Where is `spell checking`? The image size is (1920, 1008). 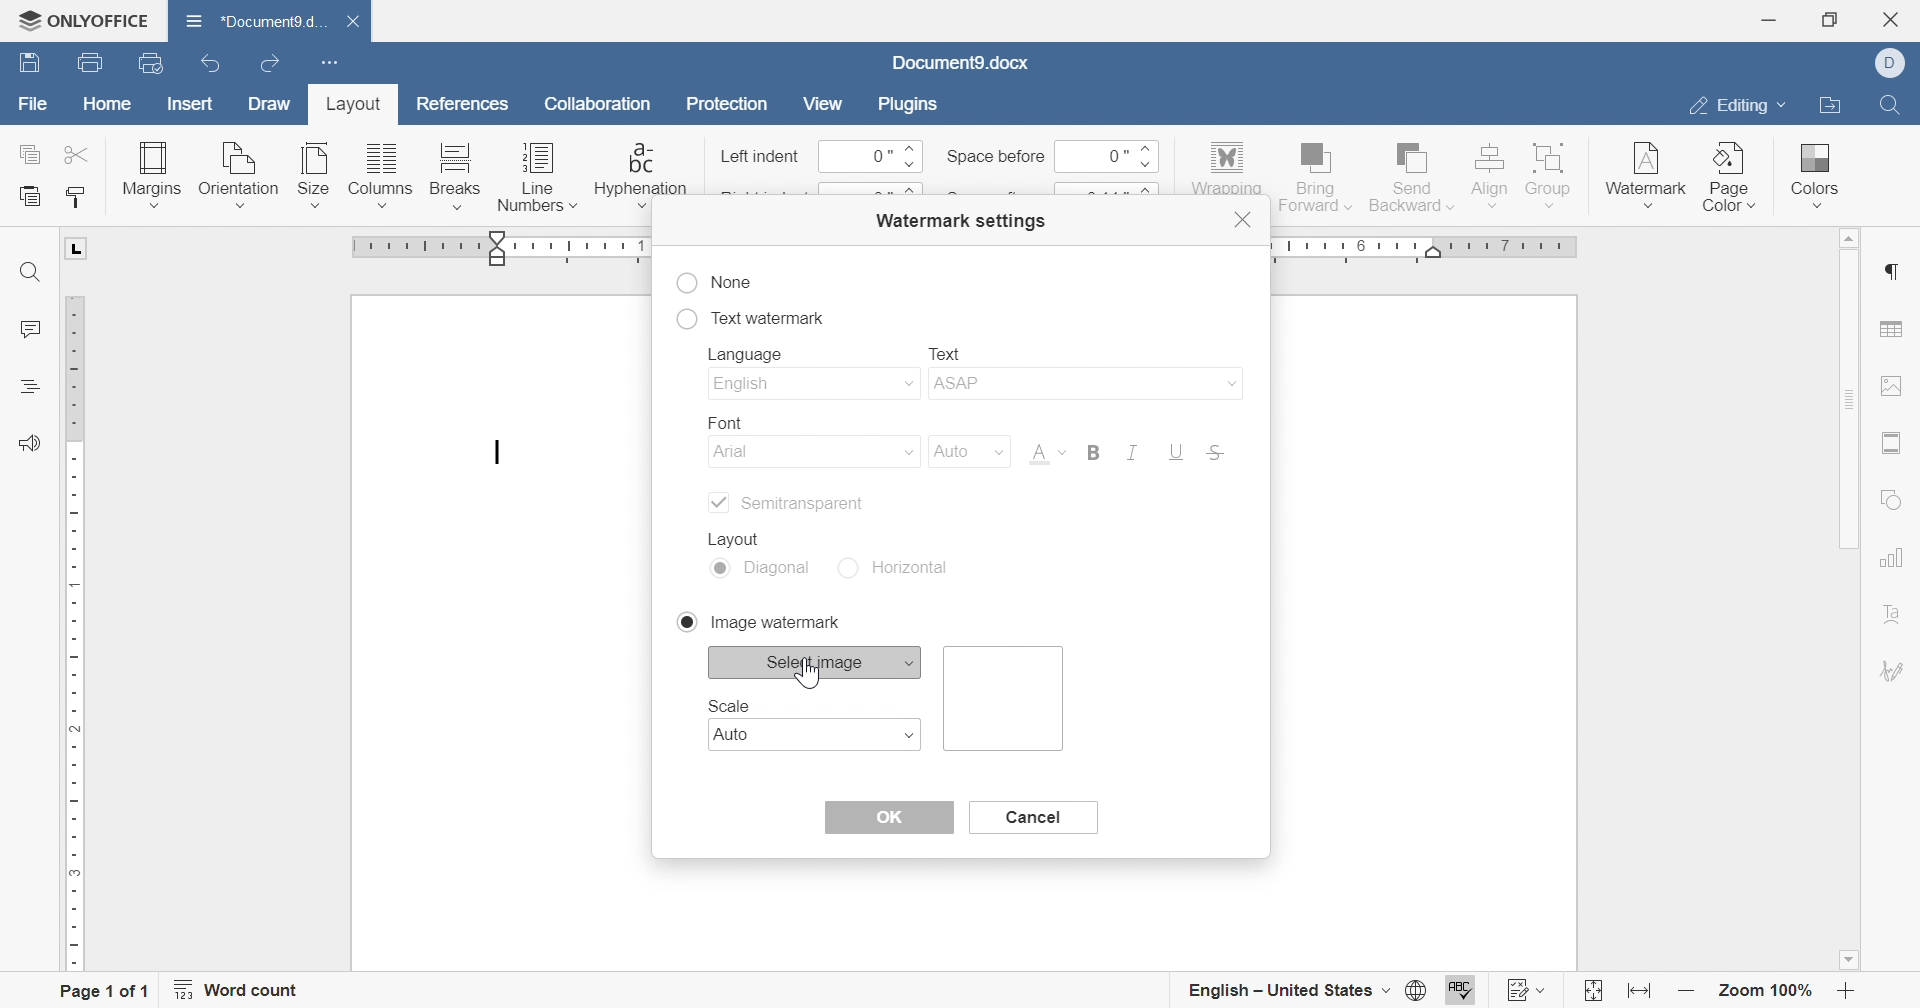 spell checking is located at coordinates (1463, 991).